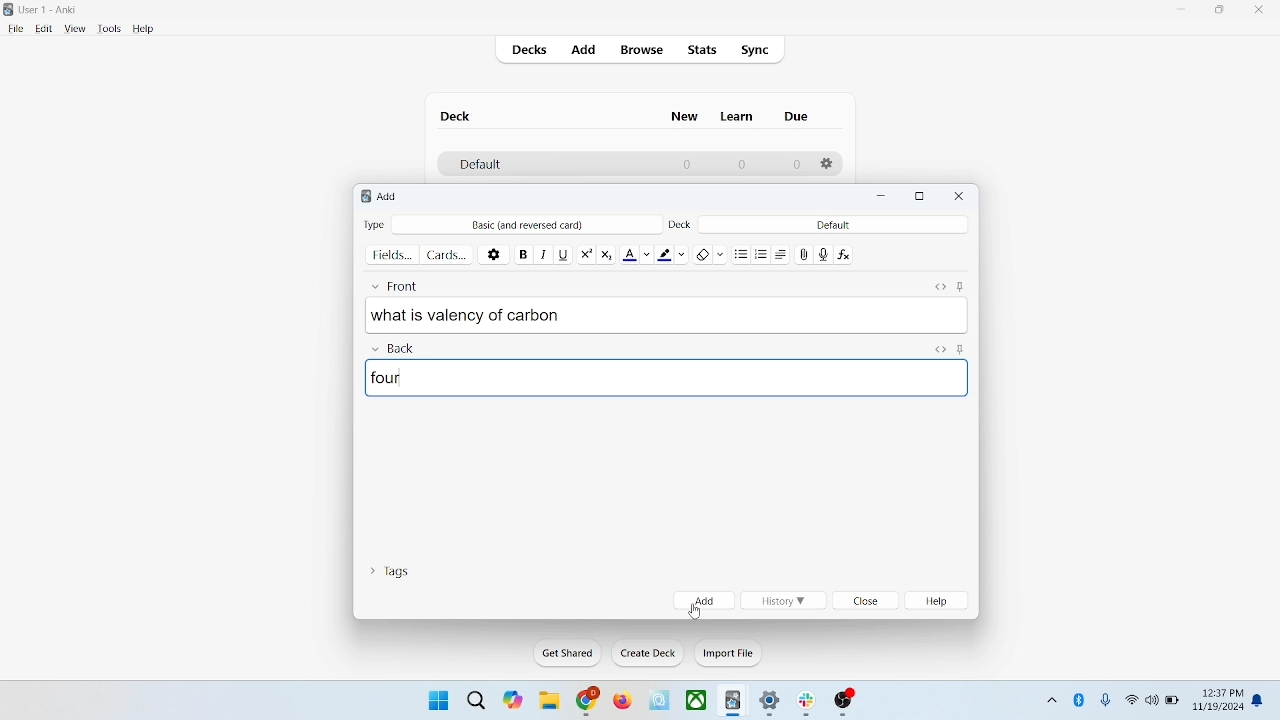 This screenshot has height=720, width=1280. What do you see at coordinates (76, 29) in the screenshot?
I see `view` at bounding box center [76, 29].